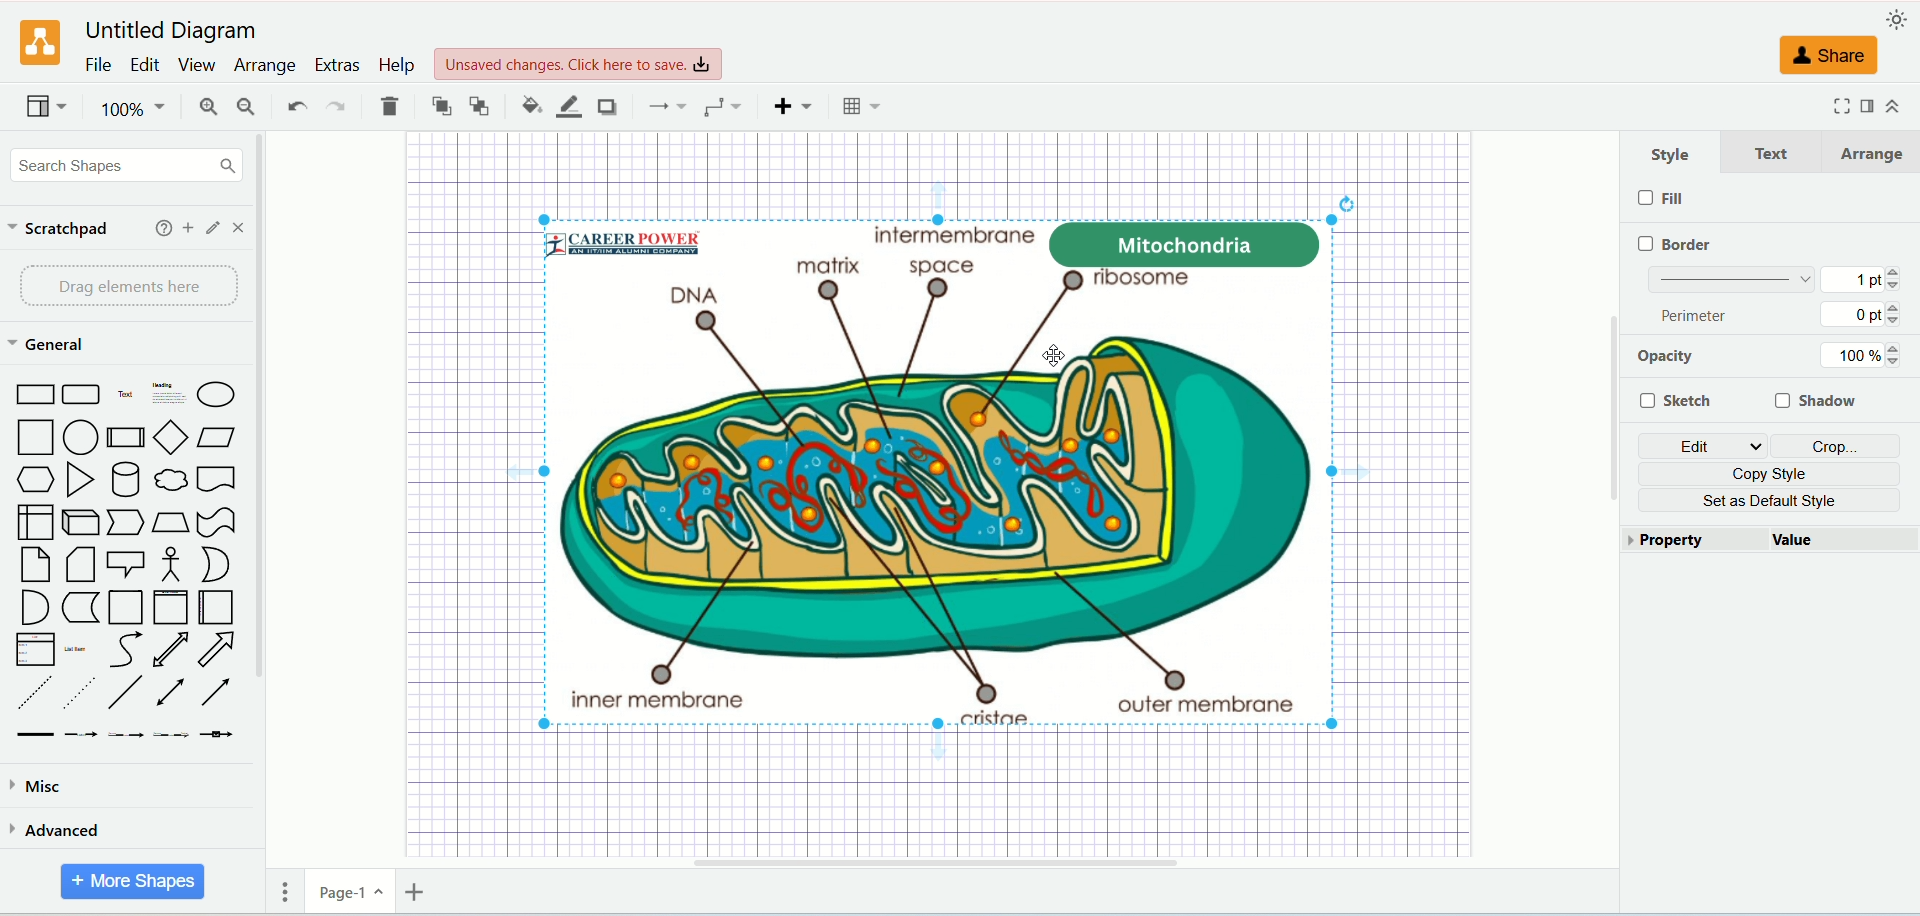 This screenshot has height=916, width=1920. Describe the element at coordinates (1772, 474) in the screenshot. I see `copy style` at that location.